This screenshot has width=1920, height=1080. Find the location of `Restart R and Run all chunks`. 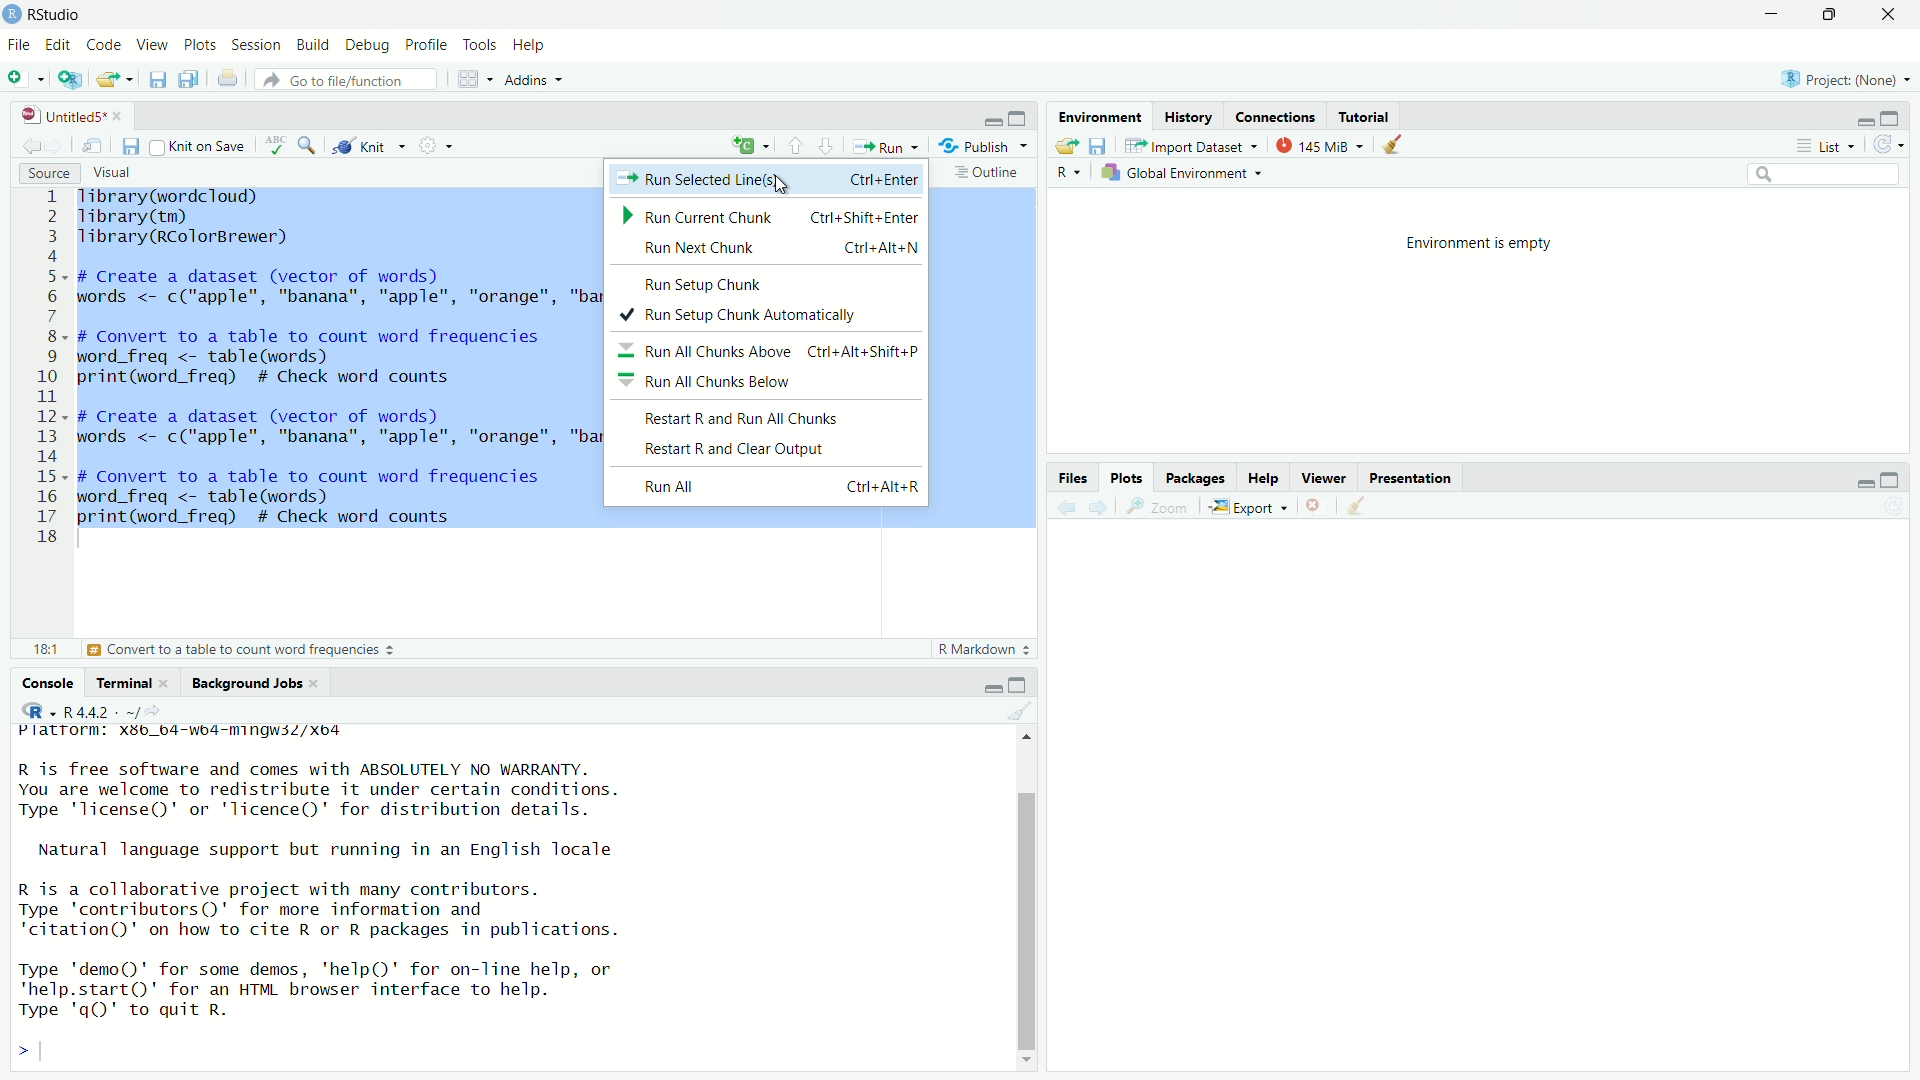

Restart R and Run all chunks is located at coordinates (738, 417).